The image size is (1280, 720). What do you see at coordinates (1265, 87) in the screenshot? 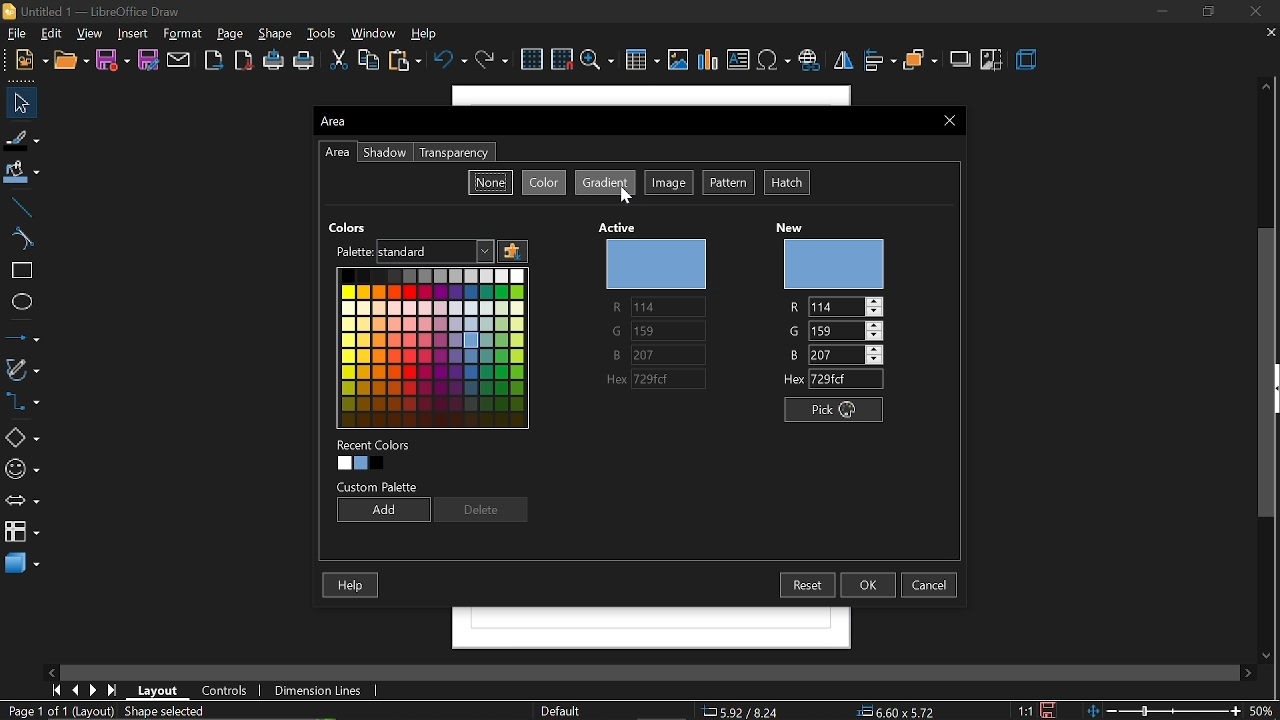
I see `Move up` at bounding box center [1265, 87].